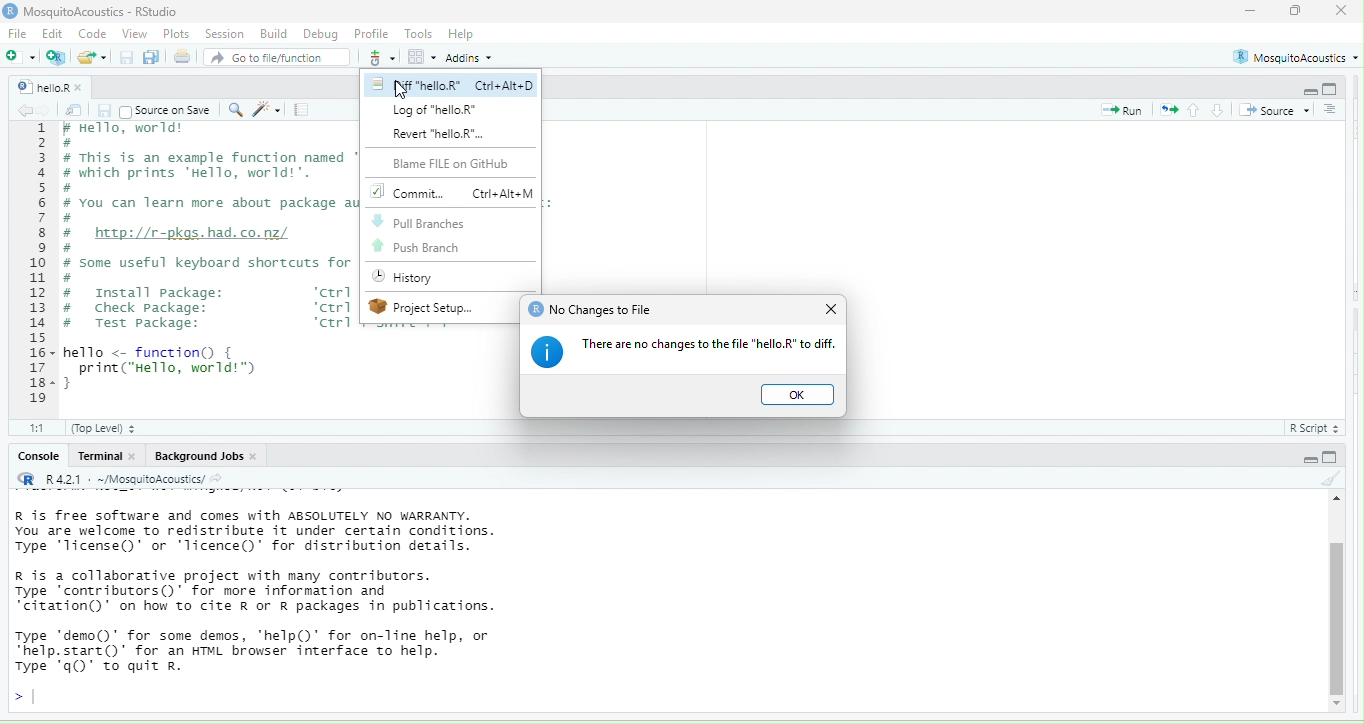 The height and width of the screenshot is (724, 1364). Describe the element at coordinates (125, 57) in the screenshot. I see `save current document` at that location.